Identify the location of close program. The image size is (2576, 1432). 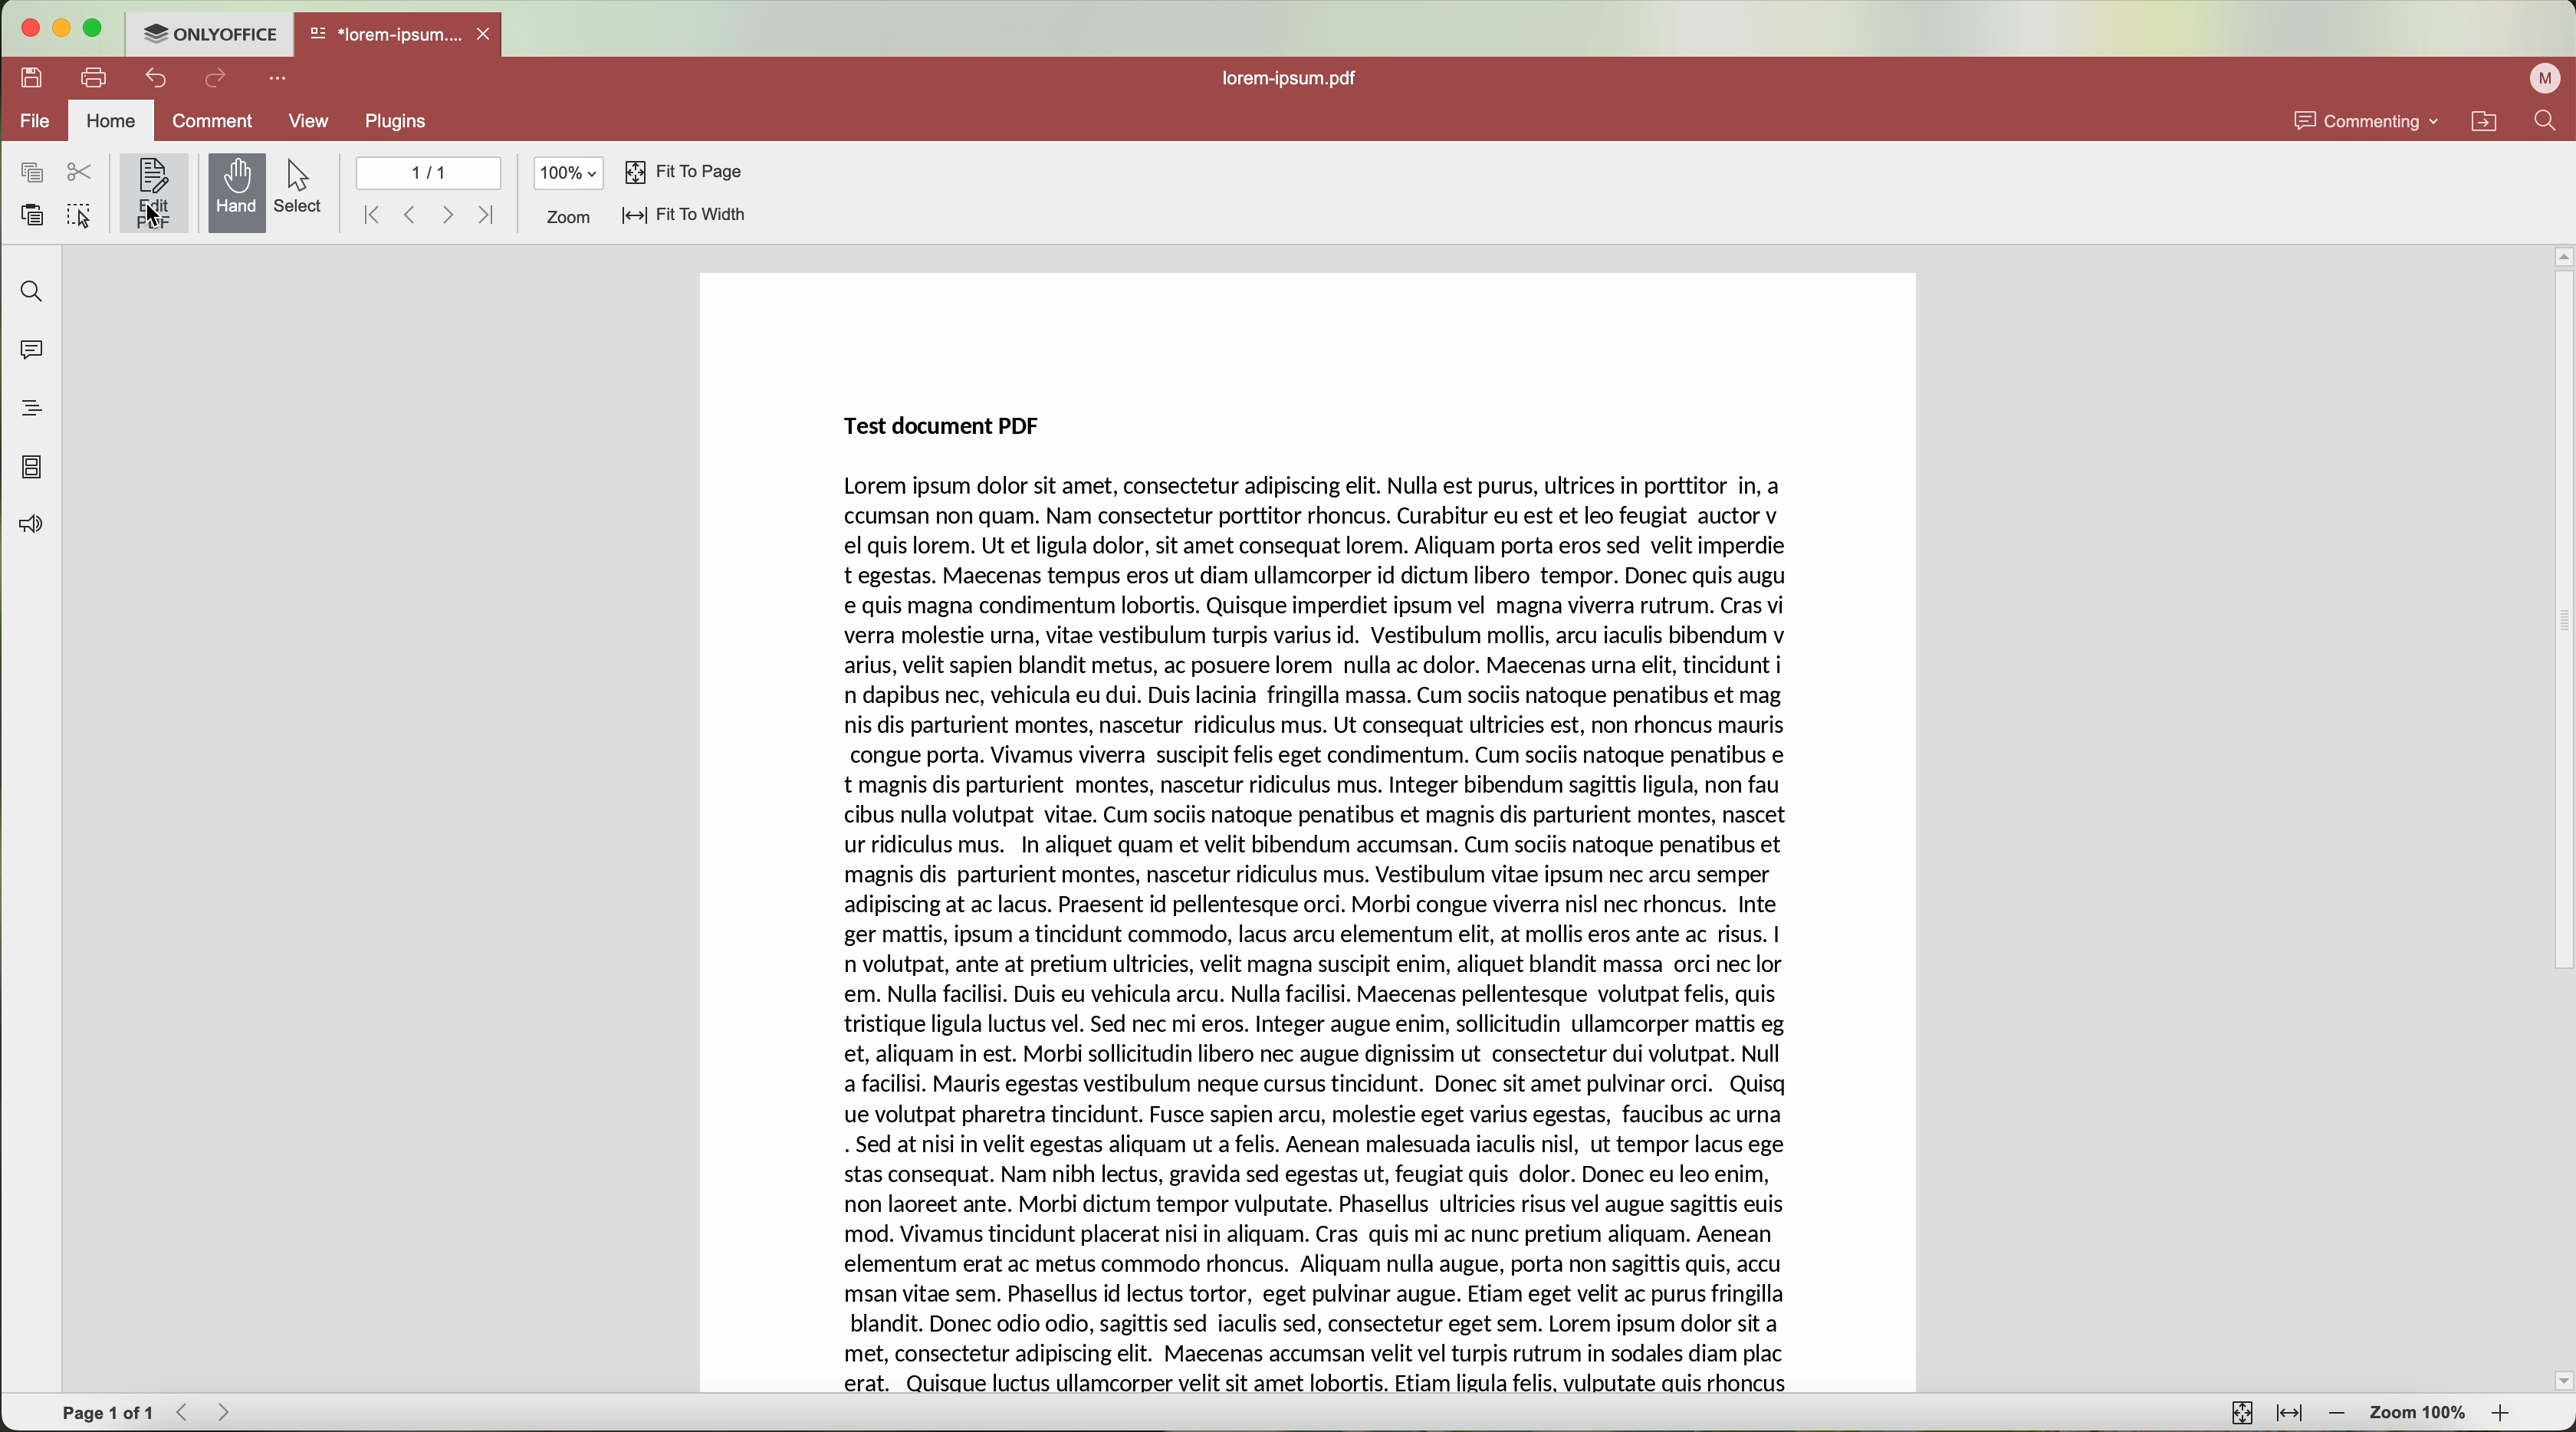
(31, 29).